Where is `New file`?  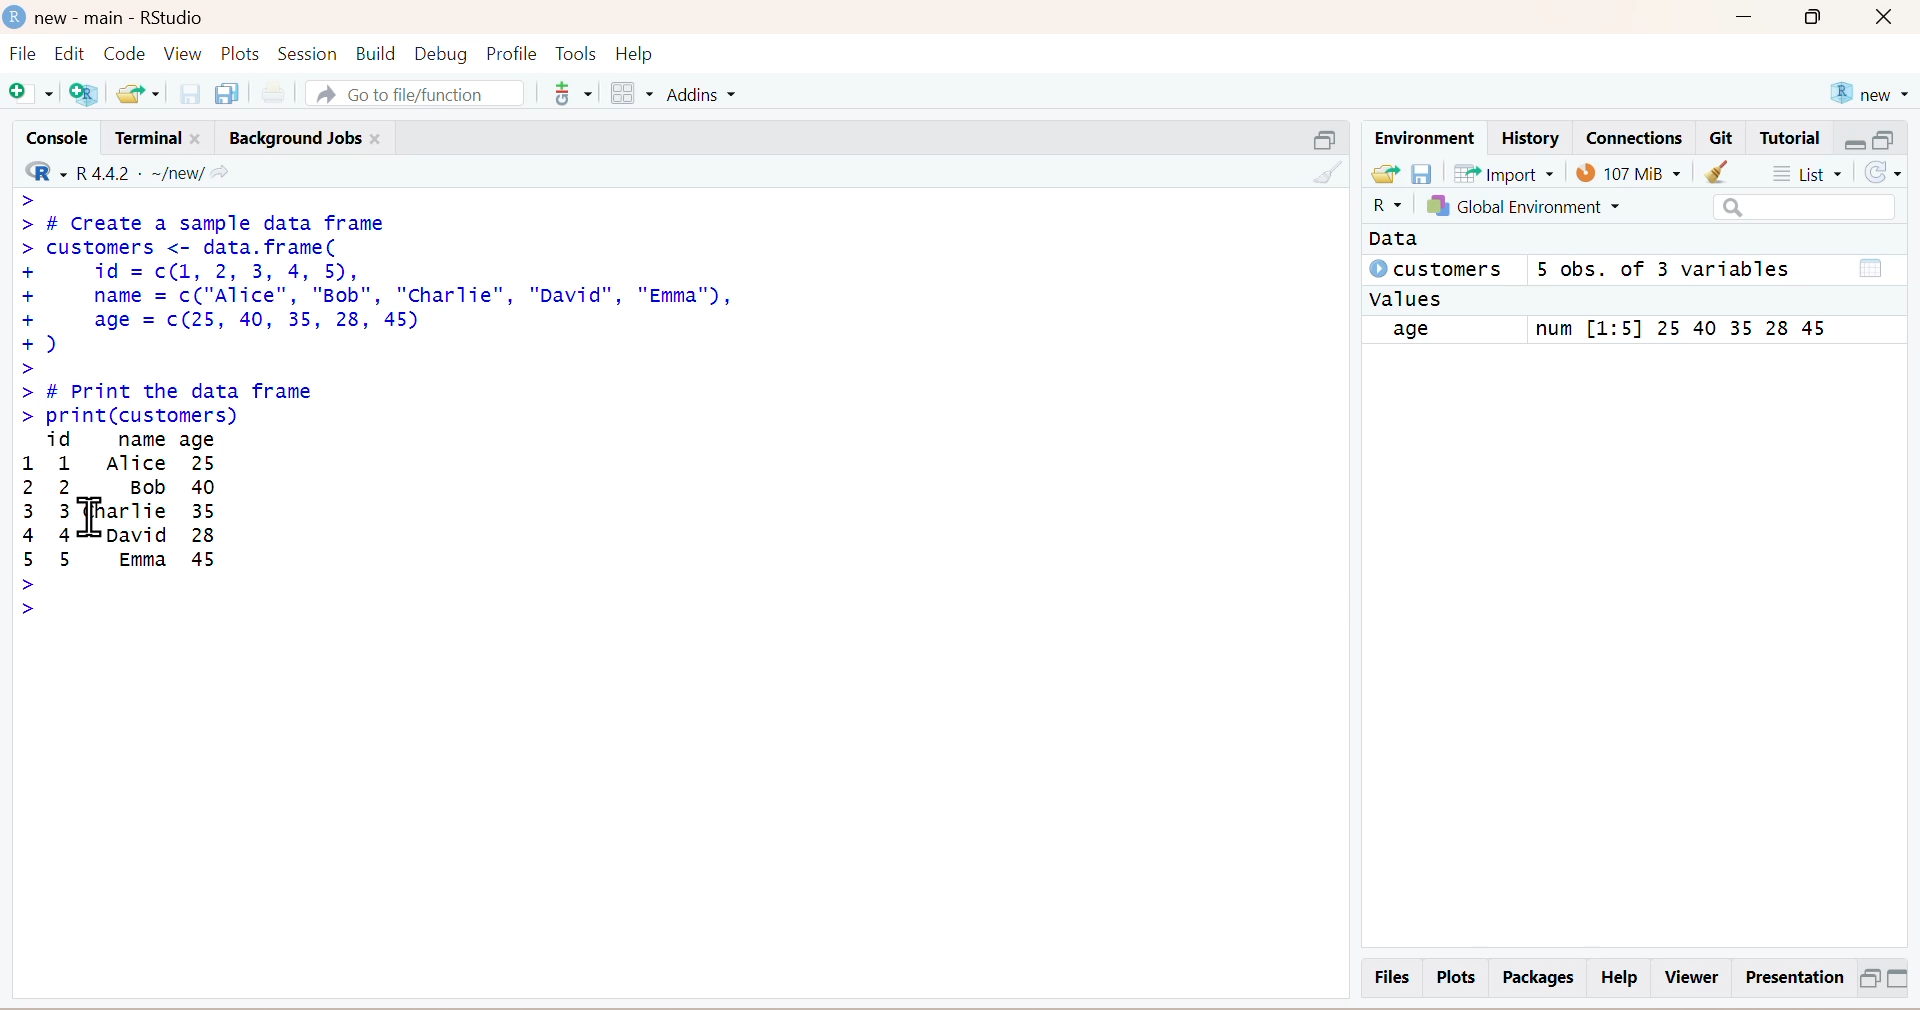 New file is located at coordinates (32, 93).